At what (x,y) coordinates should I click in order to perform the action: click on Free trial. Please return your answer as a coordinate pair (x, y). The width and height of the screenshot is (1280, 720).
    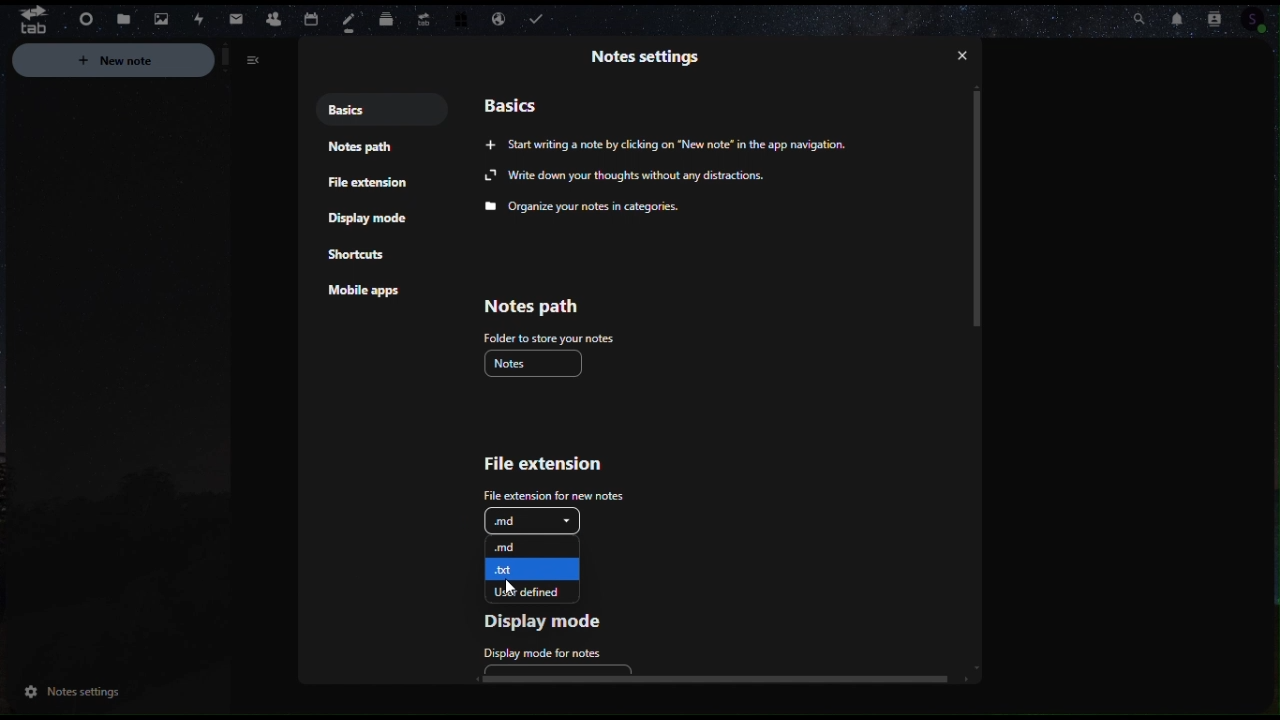
    Looking at the image, I should click on (459, 20).